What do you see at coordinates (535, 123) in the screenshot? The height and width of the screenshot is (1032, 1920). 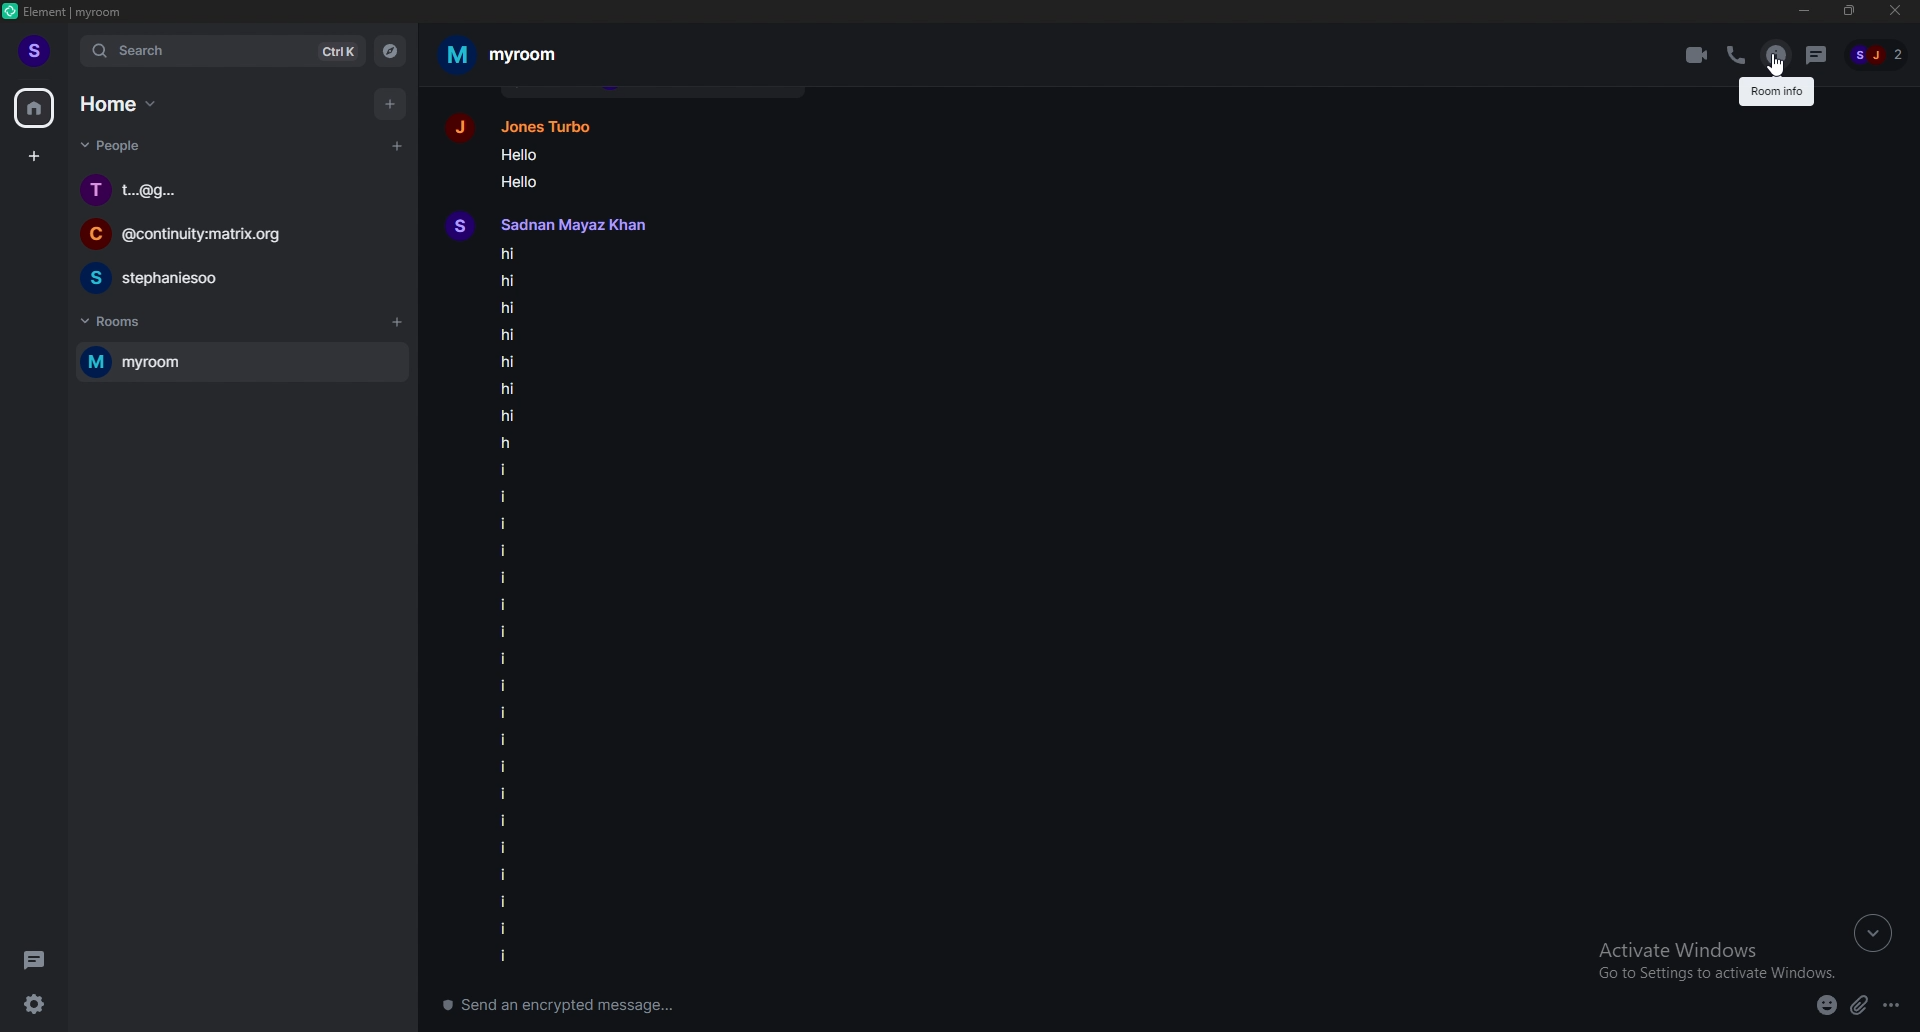 I see `user profile` at bounding box center [535, 123].